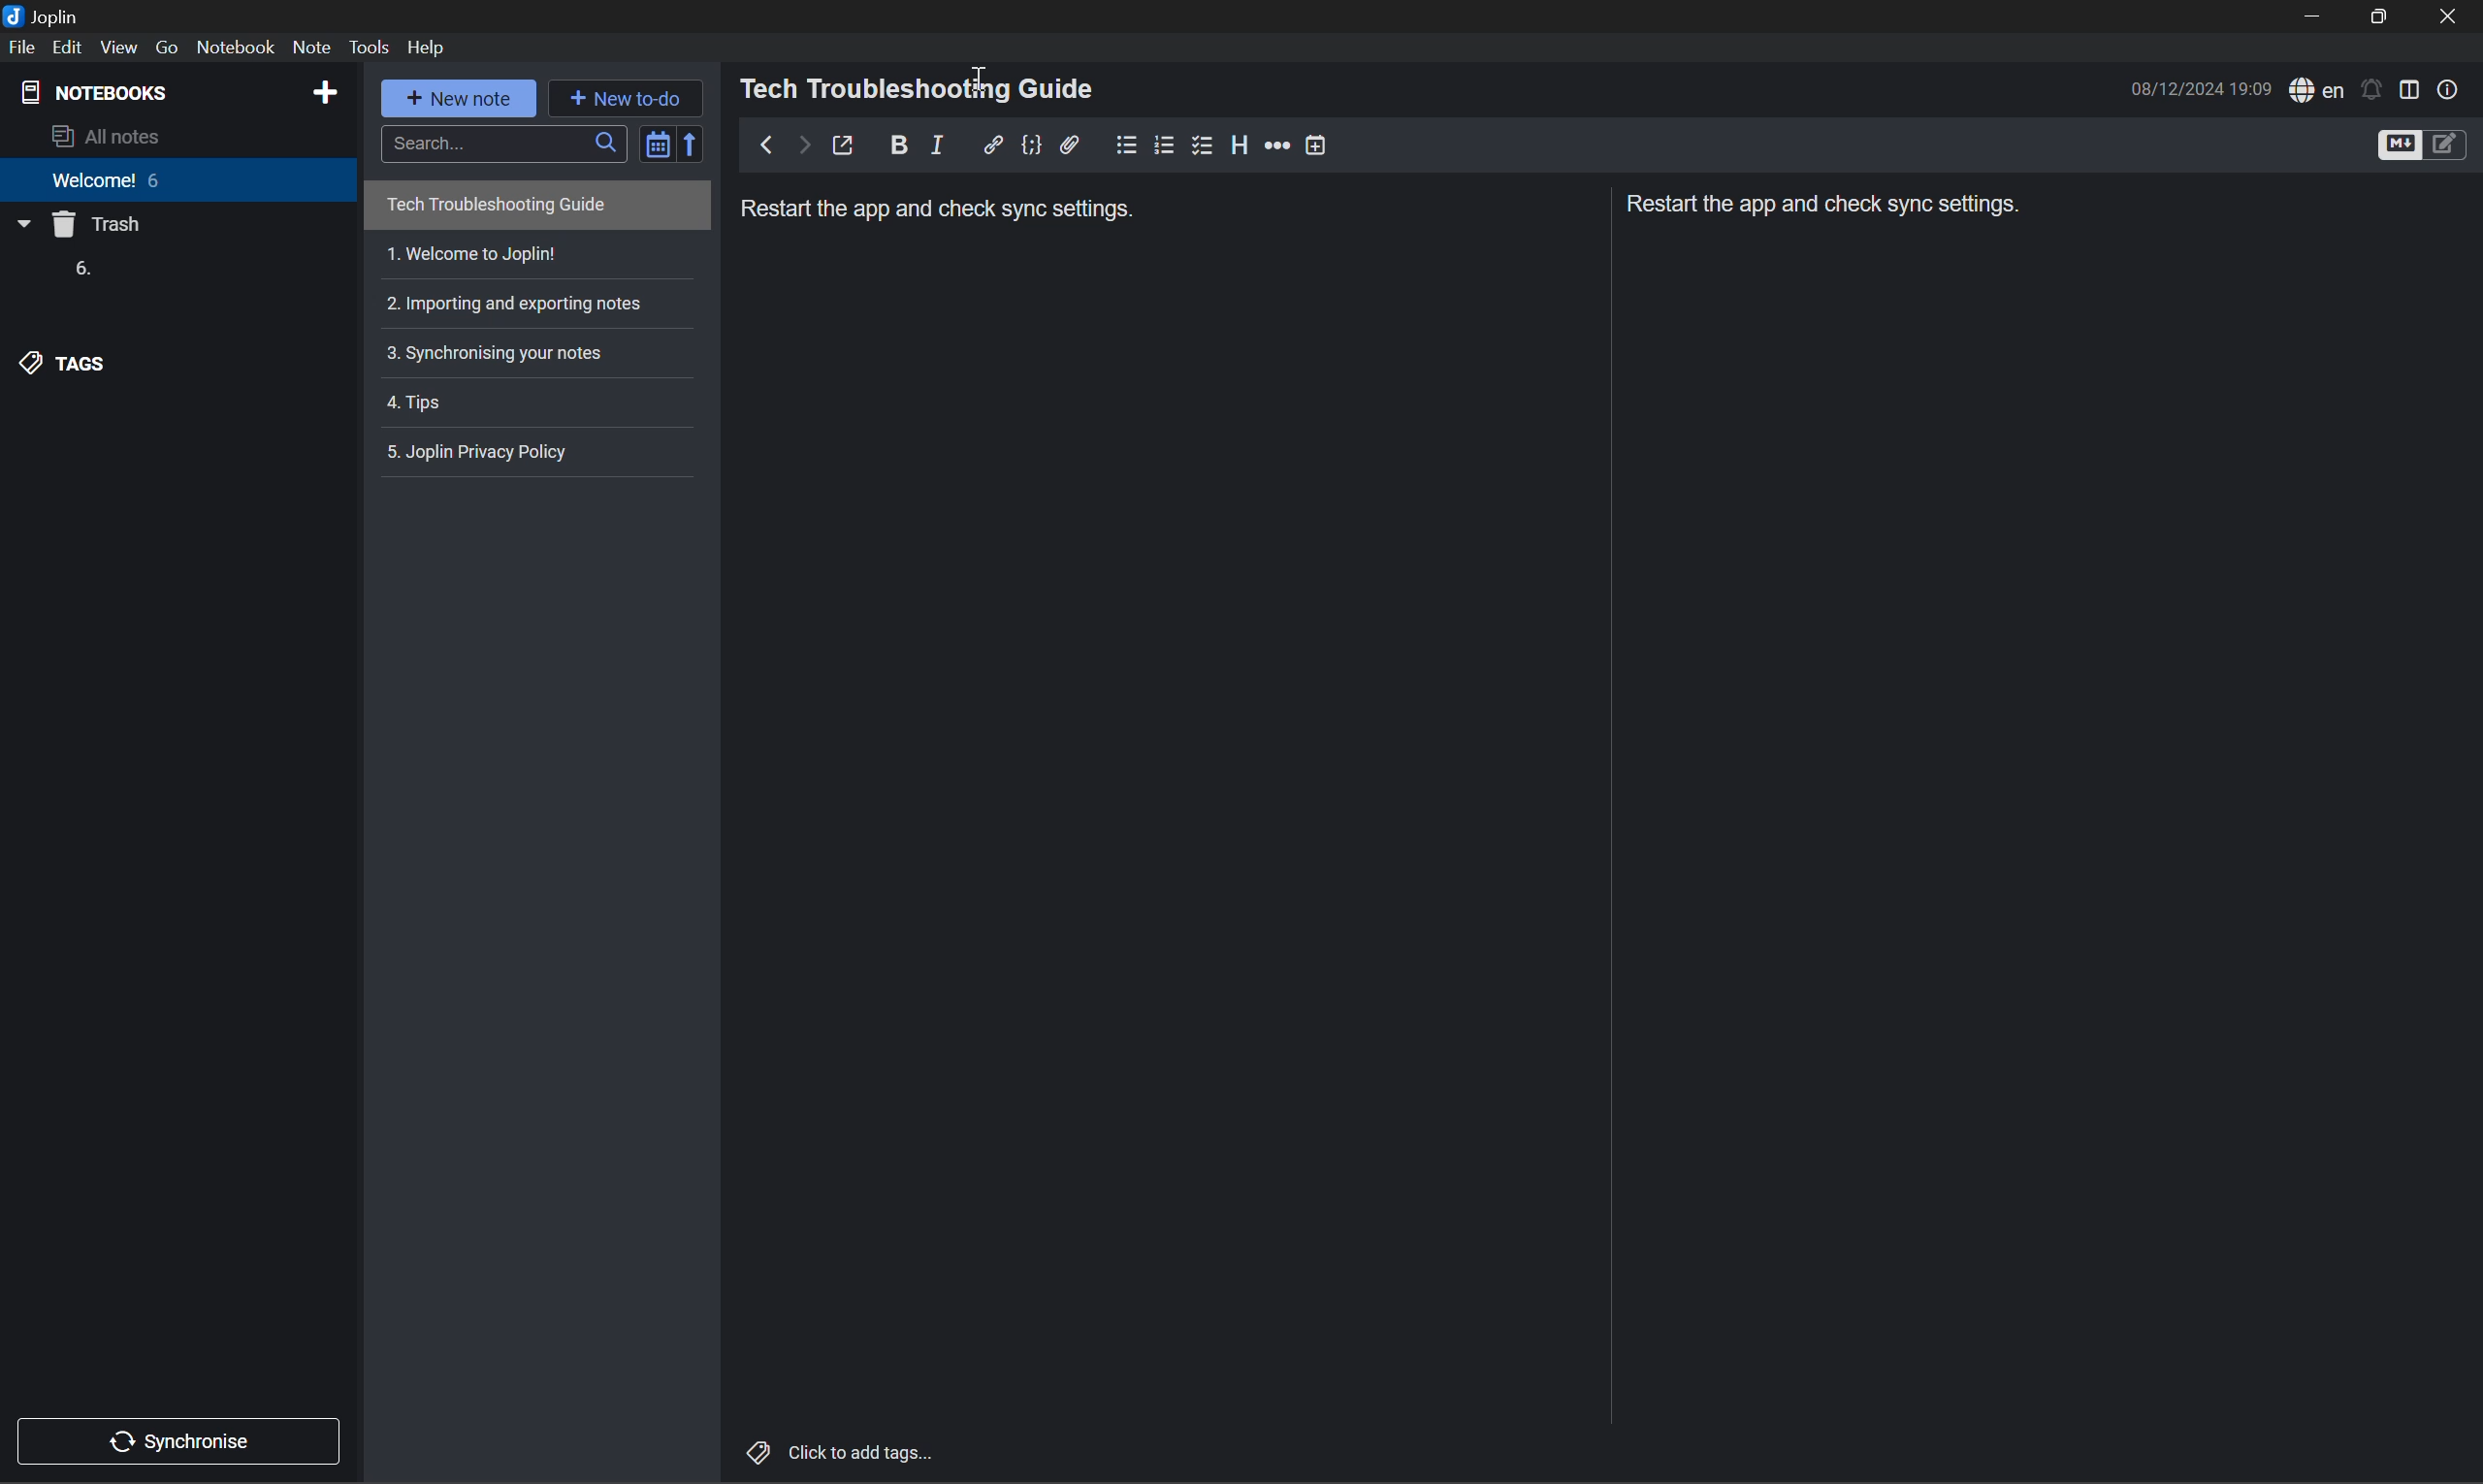 This screenshot has height=1484, width=2483. Describe the element at coordinates (522, 302) in the screenshot. I see `Importing and exporting notes` at that location.